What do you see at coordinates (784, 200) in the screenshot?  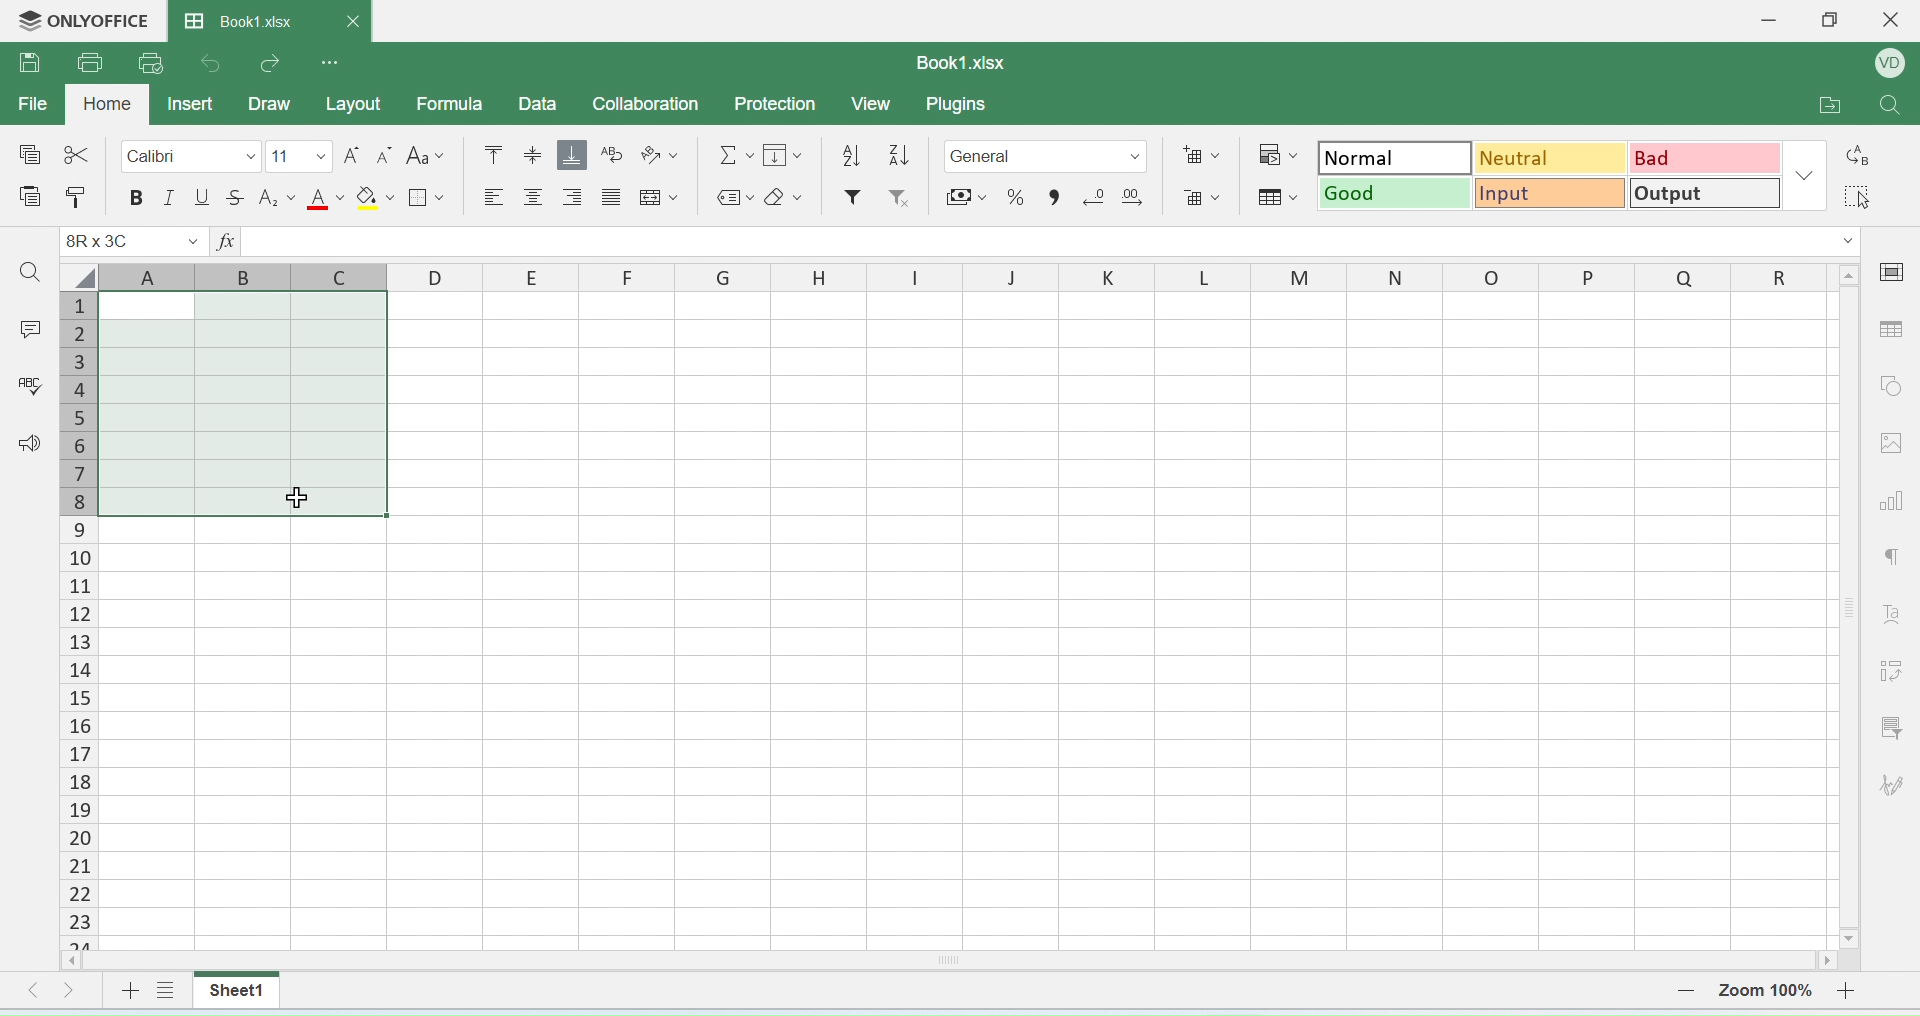 I see `erase` at bounding box center [784, 200].